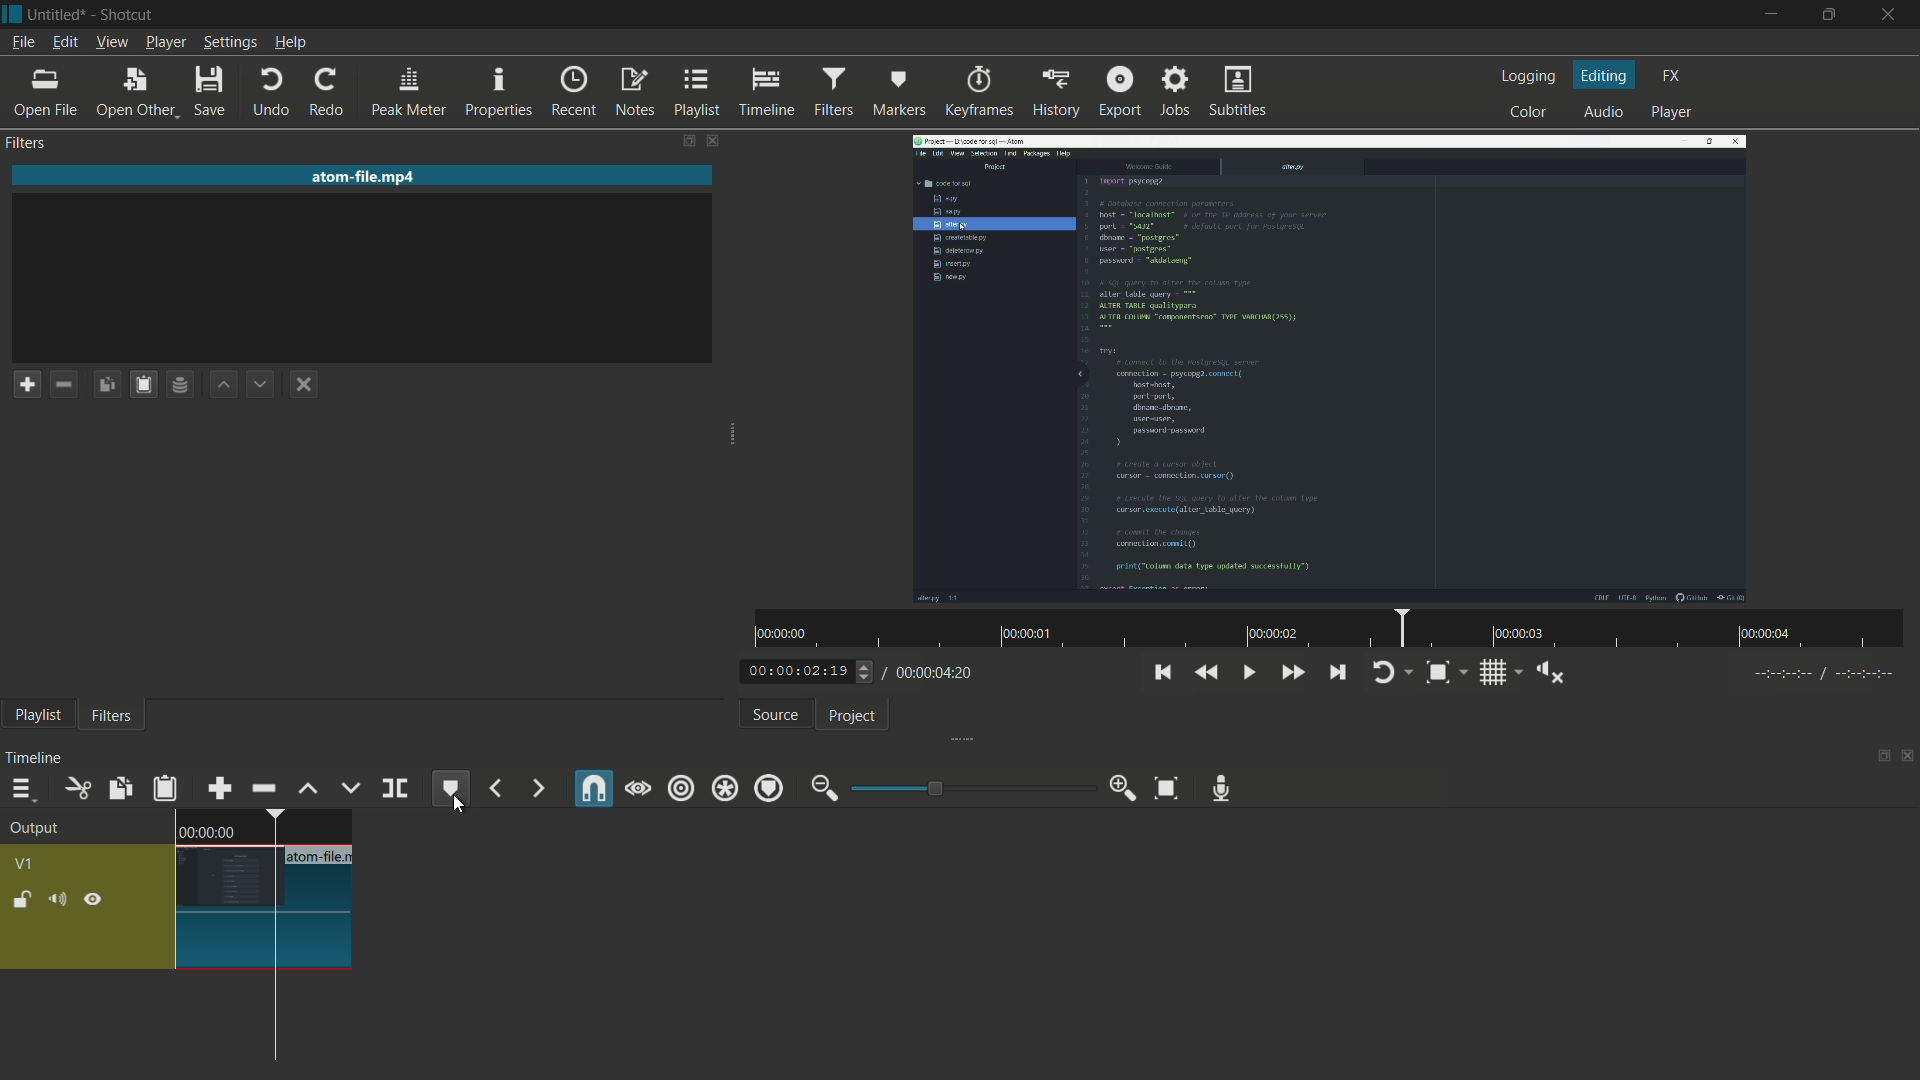 The height and width of the screenshot is (1080, 1920). Describe the element at coordinates (1607, 78) in the screenshot. I see `editing` at that location.